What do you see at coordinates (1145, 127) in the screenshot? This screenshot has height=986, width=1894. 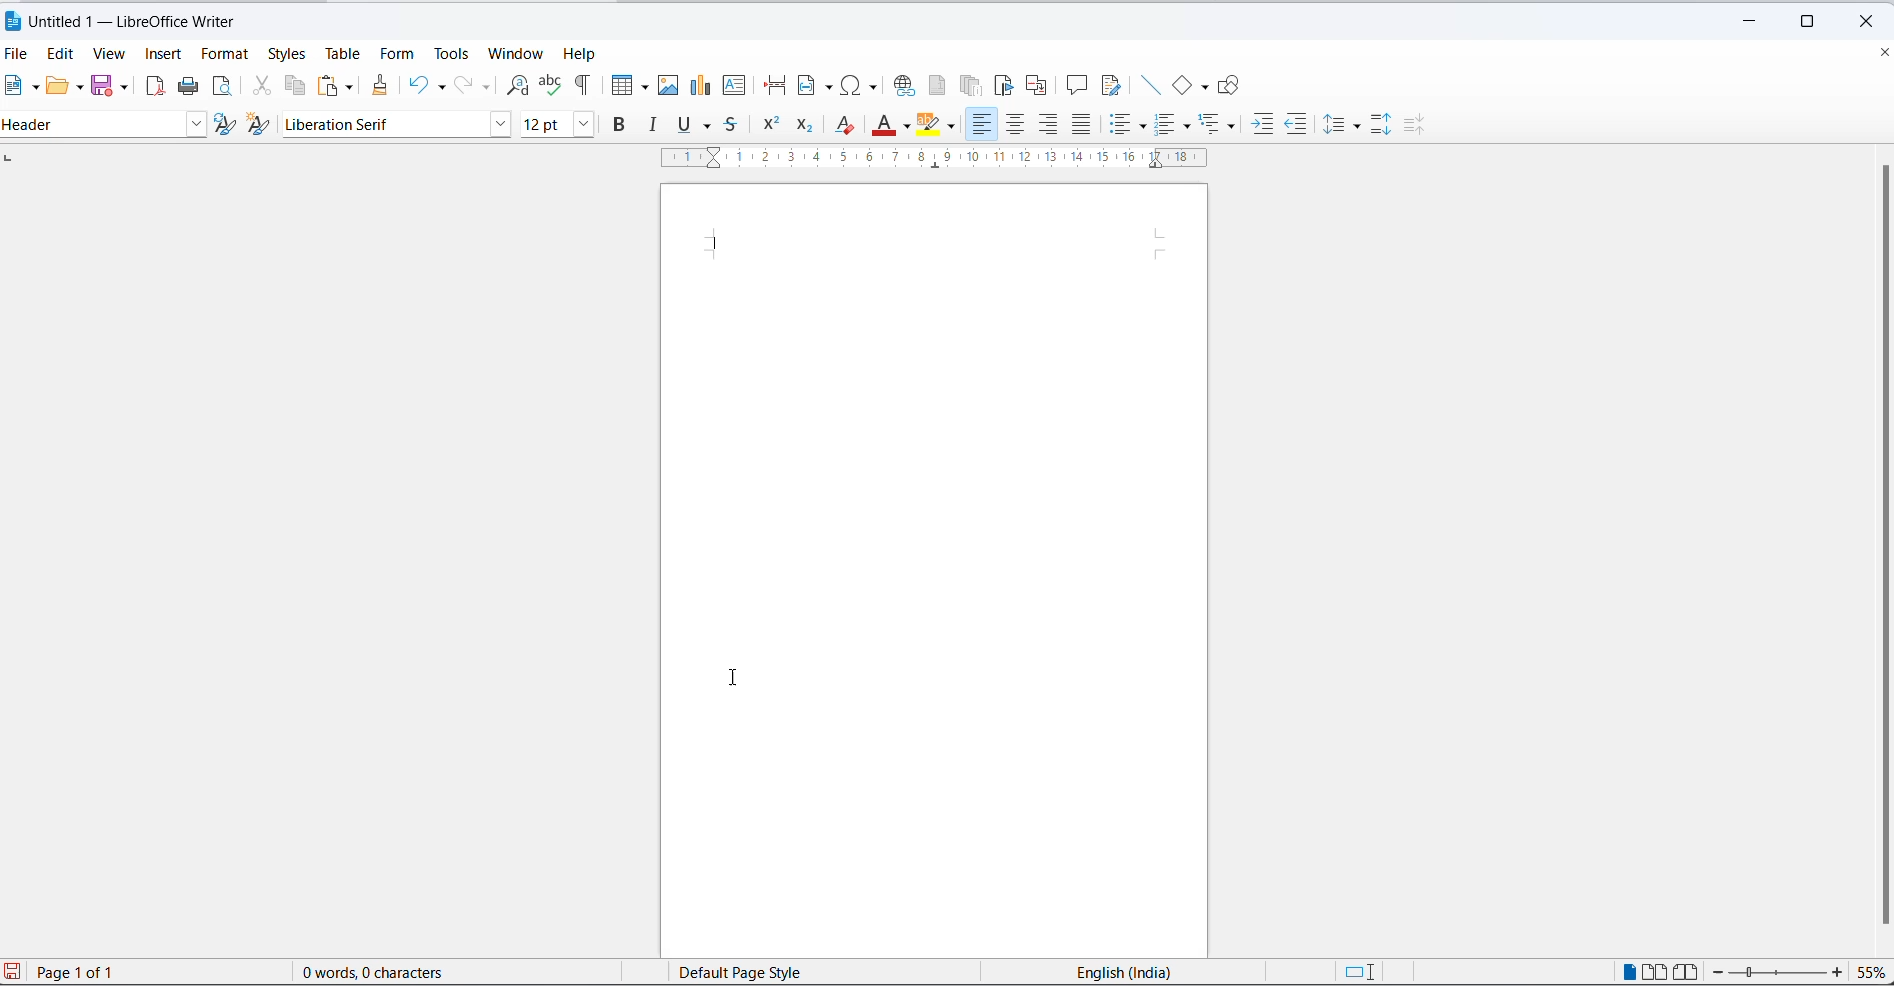 I see `toggle unordered list options` at bounding box center [1145, 127].